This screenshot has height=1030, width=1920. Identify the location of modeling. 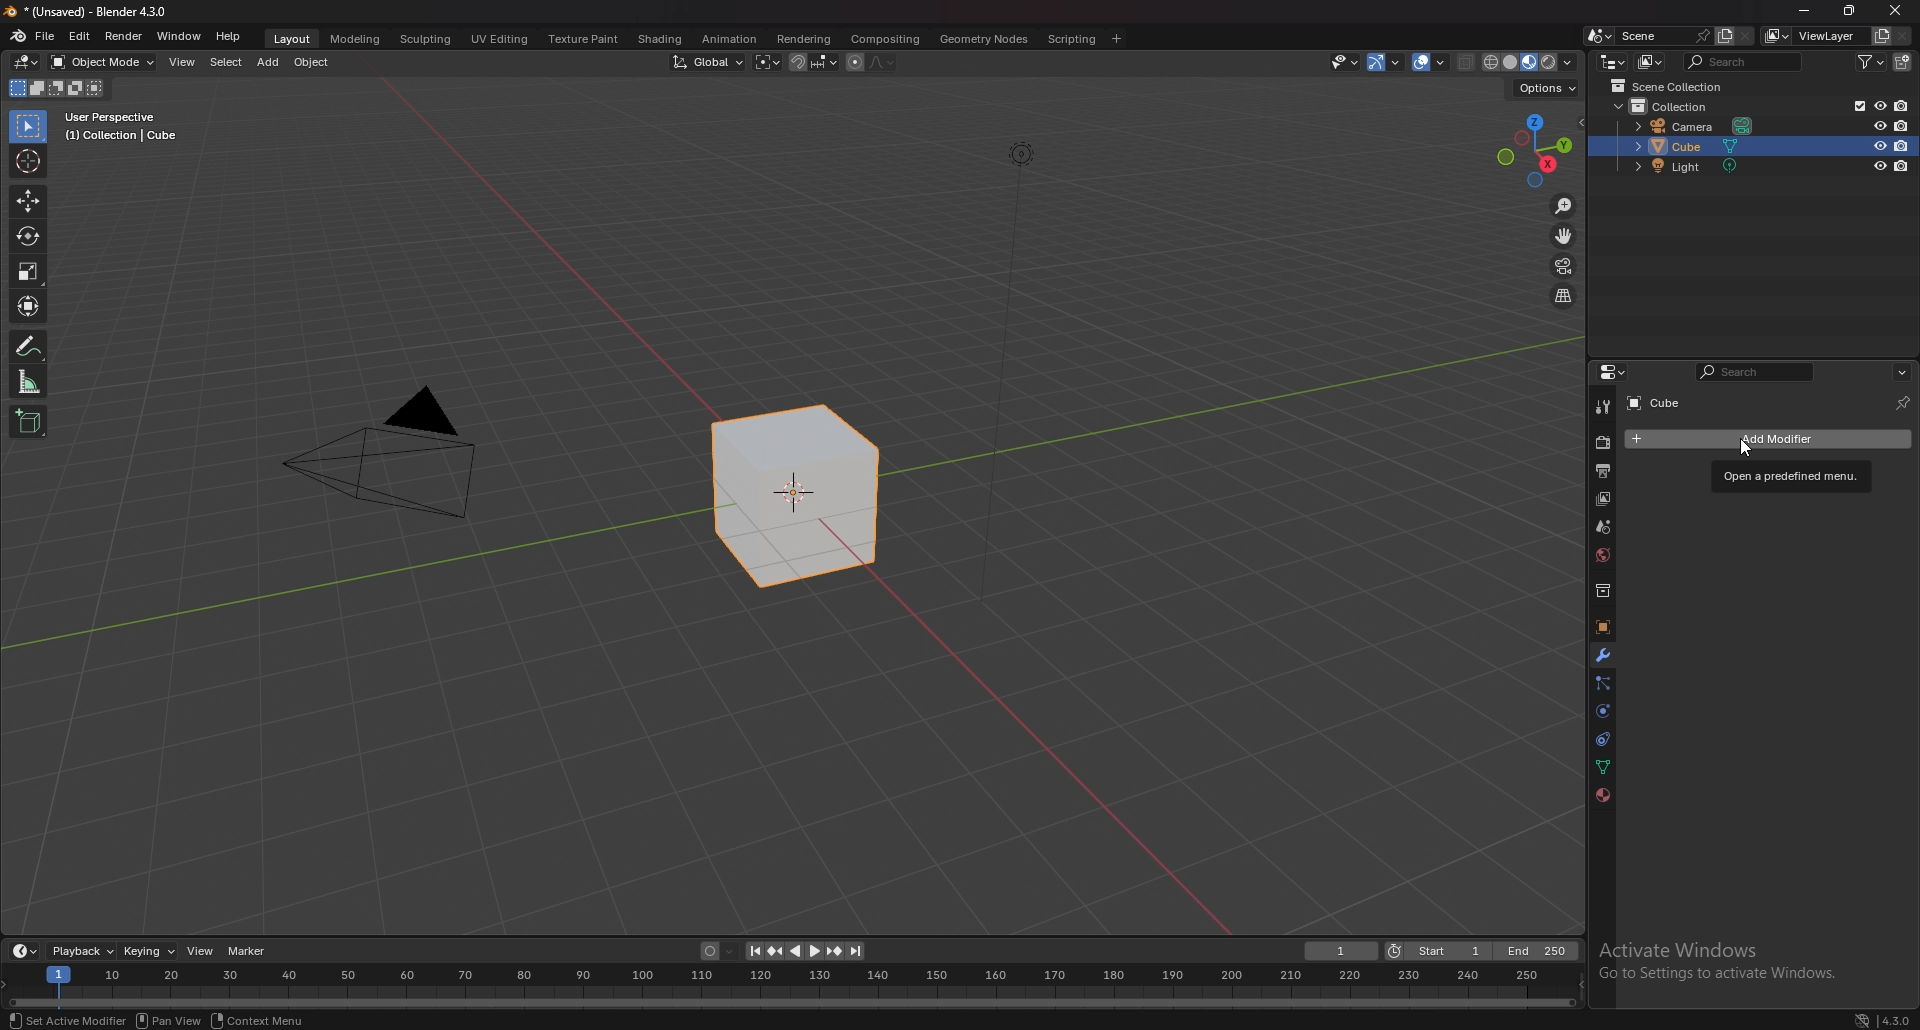
(357, 38).